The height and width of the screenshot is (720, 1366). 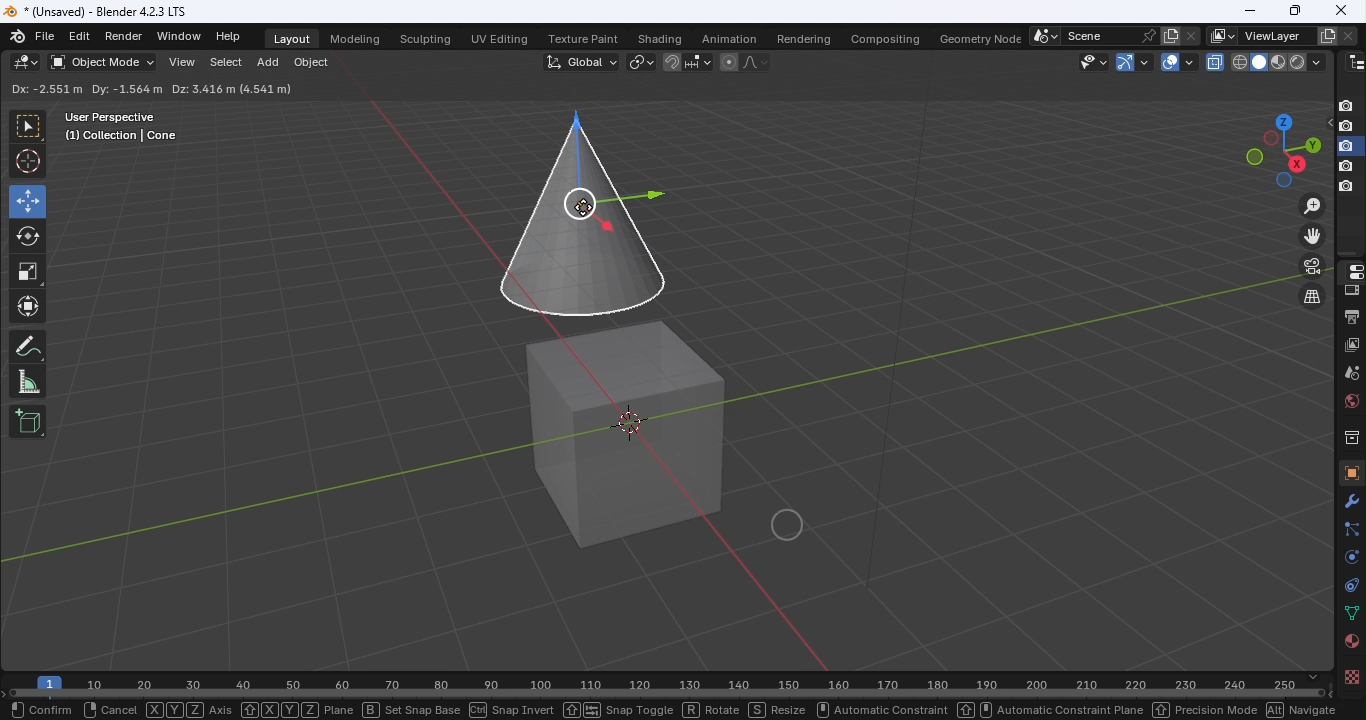 I want to click on texture, so click(x=1350, y=676).